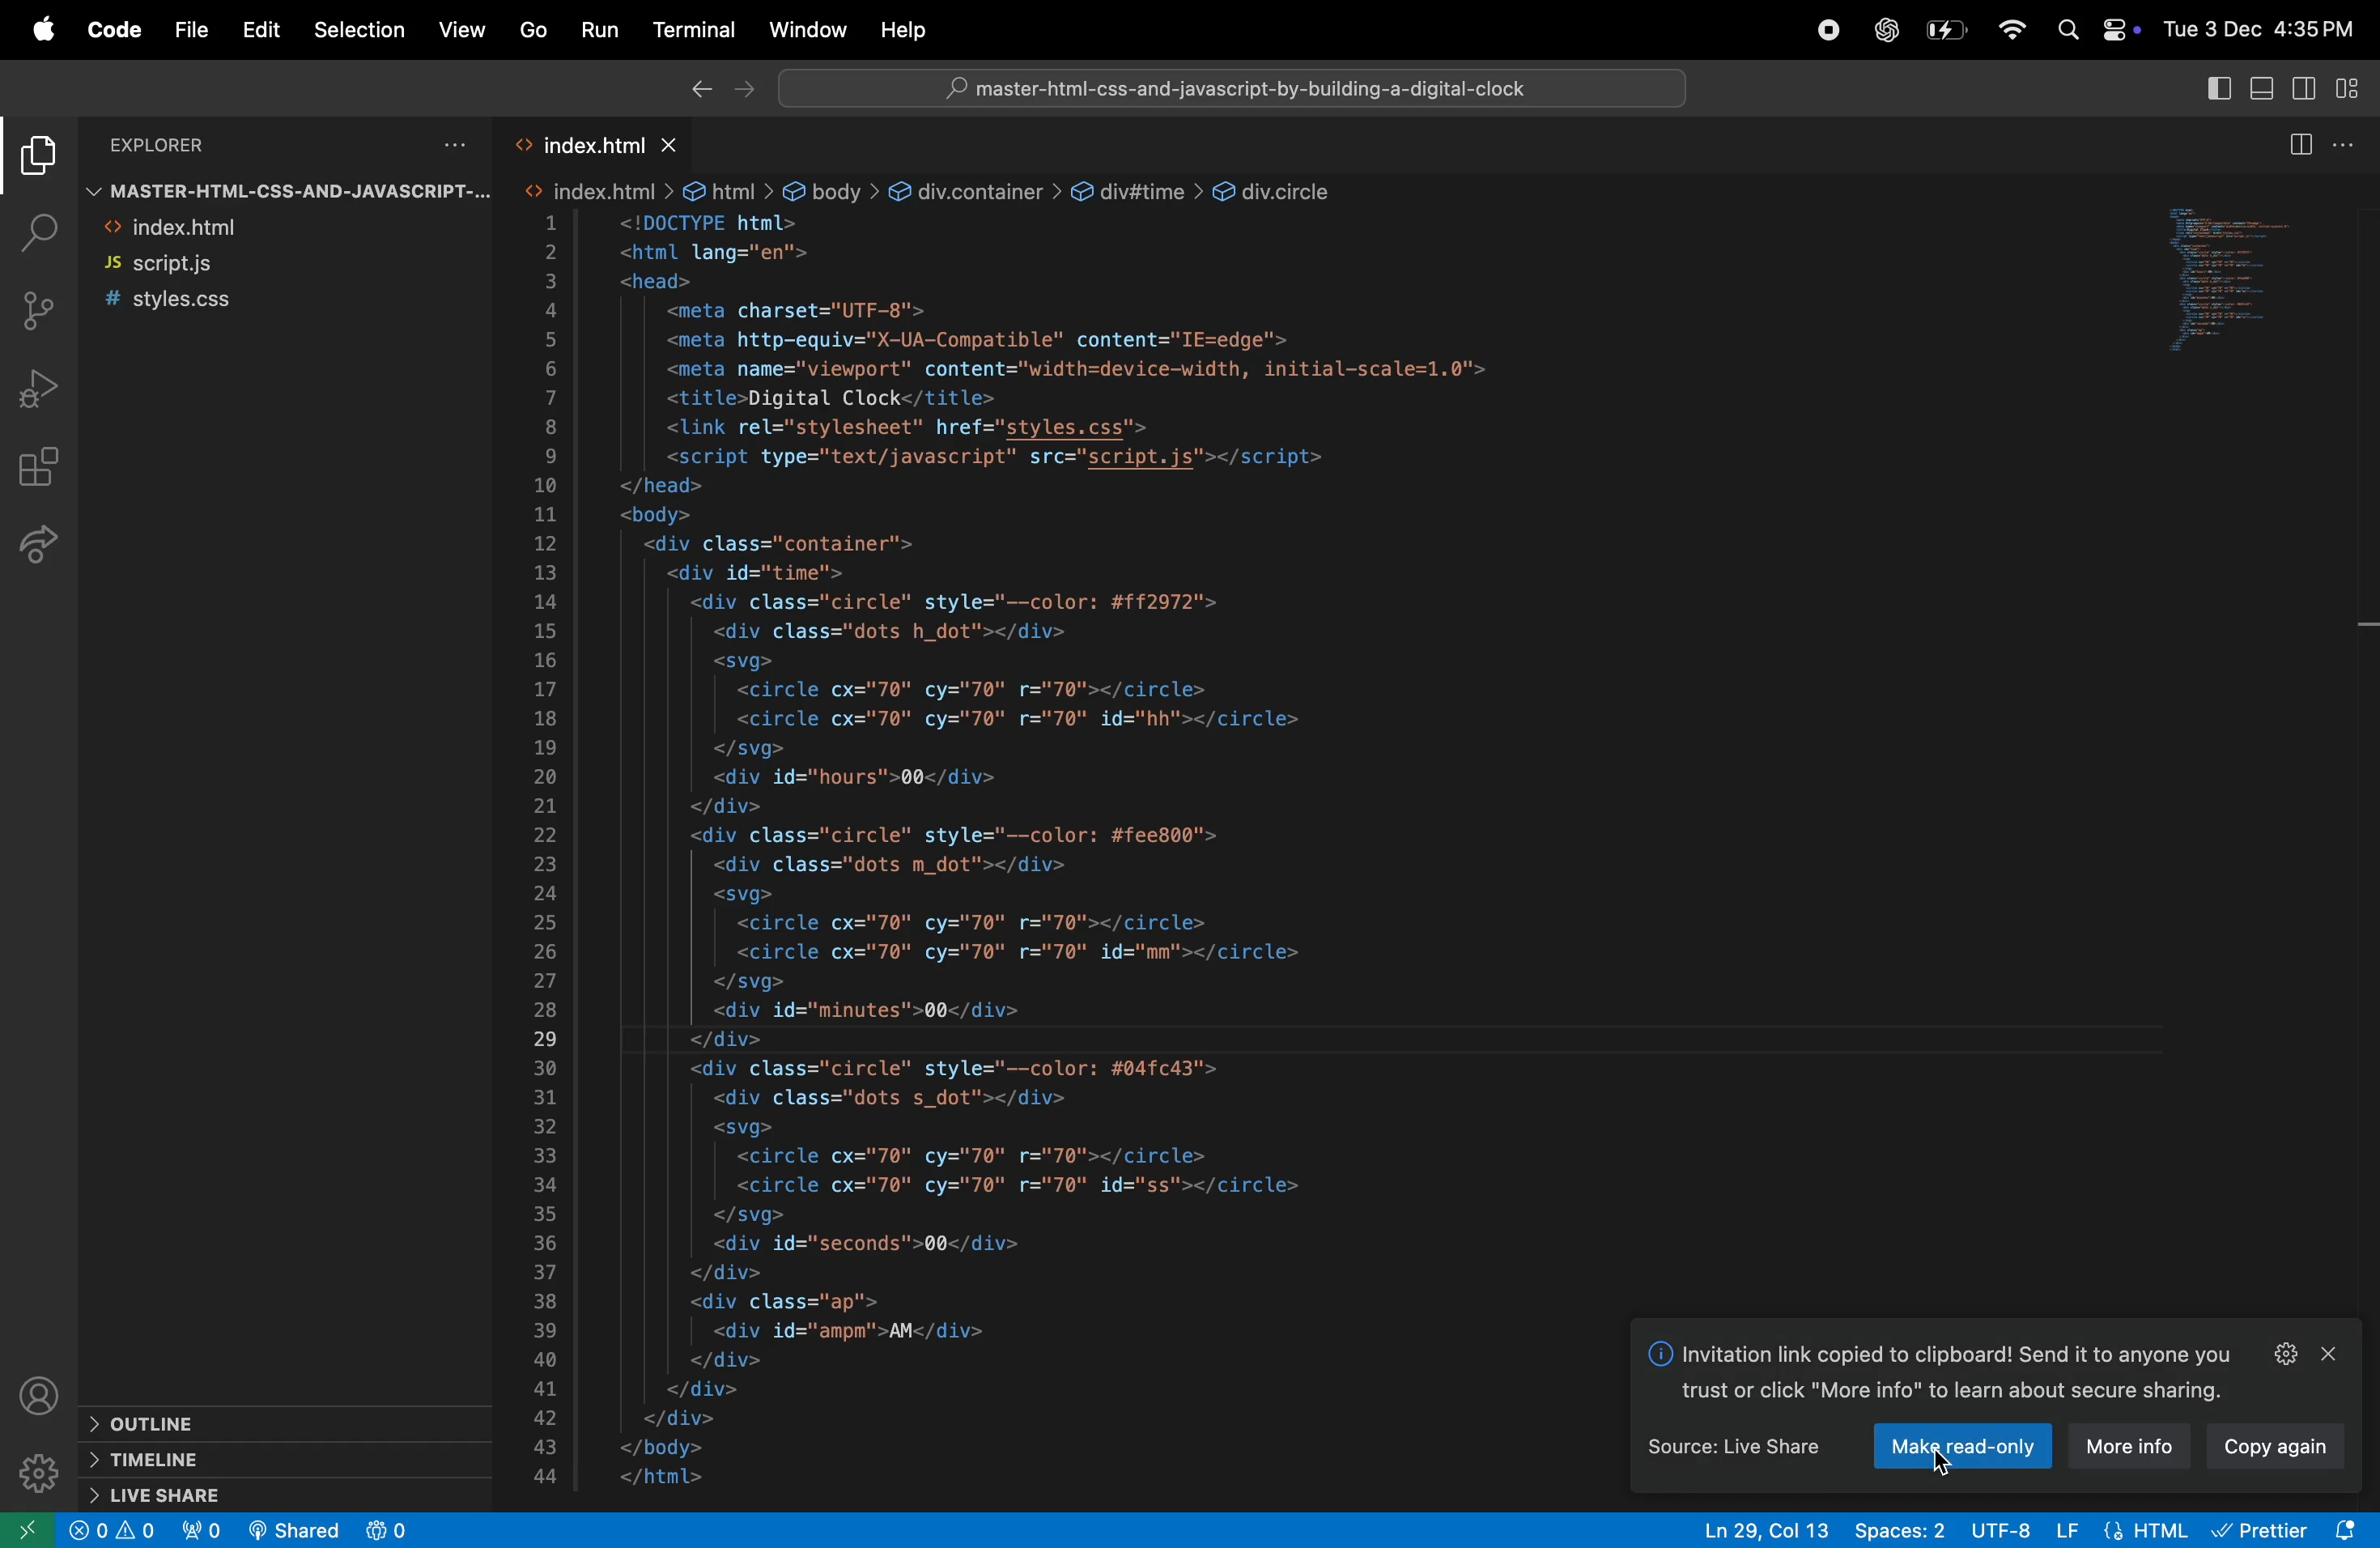  What do you see at coordinates (109, 28) in the screenshot?
I see `code` at bounding box center [109, 28].